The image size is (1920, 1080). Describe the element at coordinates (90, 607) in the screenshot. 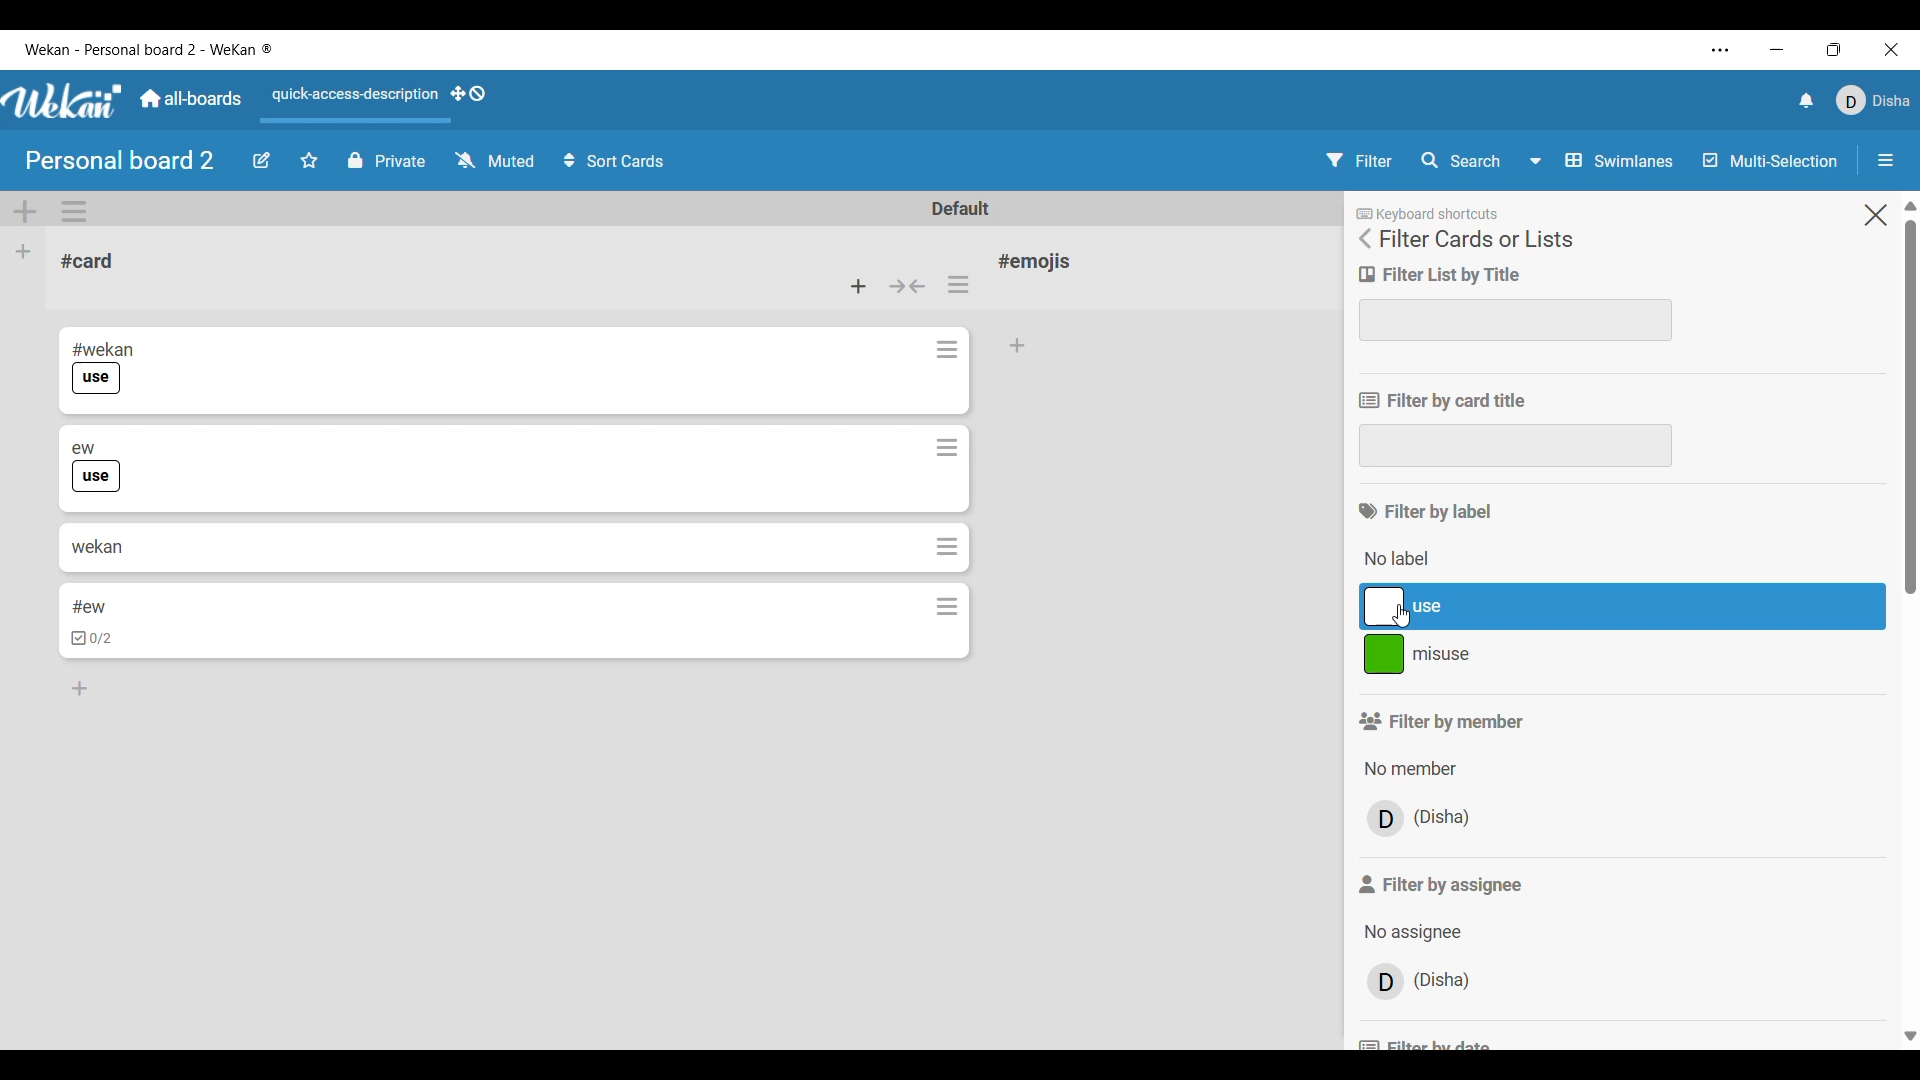

I see `#ew` at that location.